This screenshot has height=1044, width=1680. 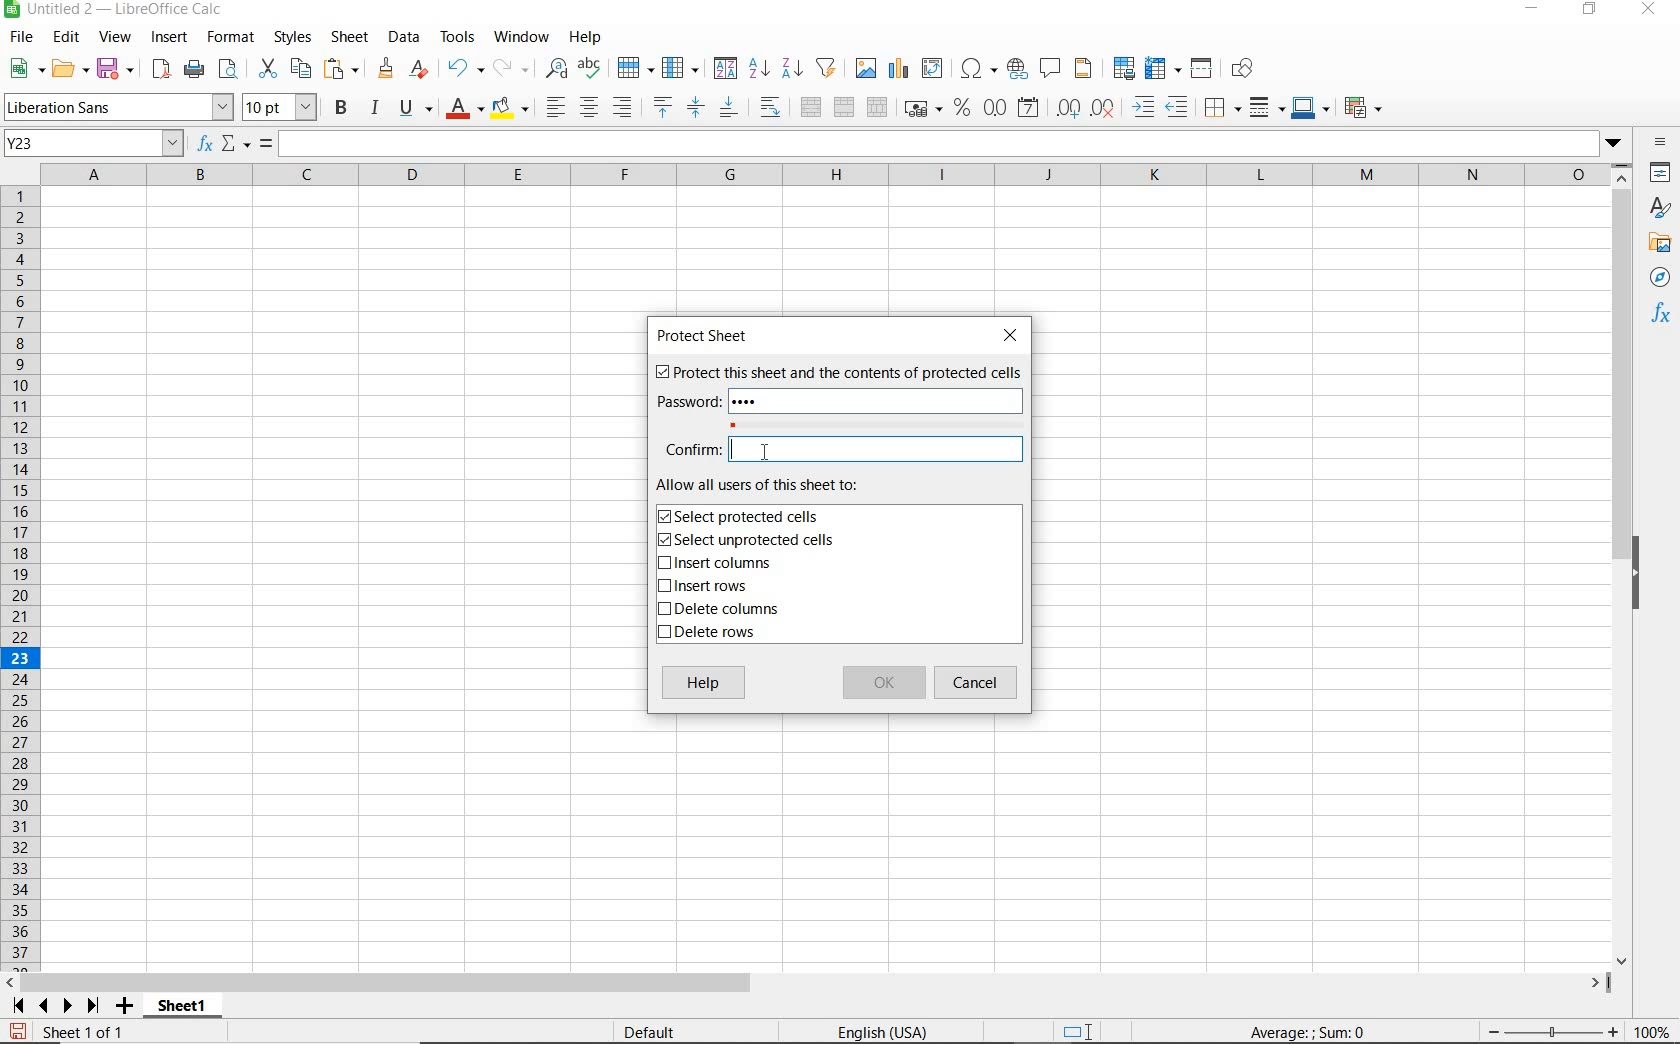 What do you see at coordinates (1204, 67) in the screenshot?
I see `SPLIT WINDOW` at bounding box center [1204, 67].